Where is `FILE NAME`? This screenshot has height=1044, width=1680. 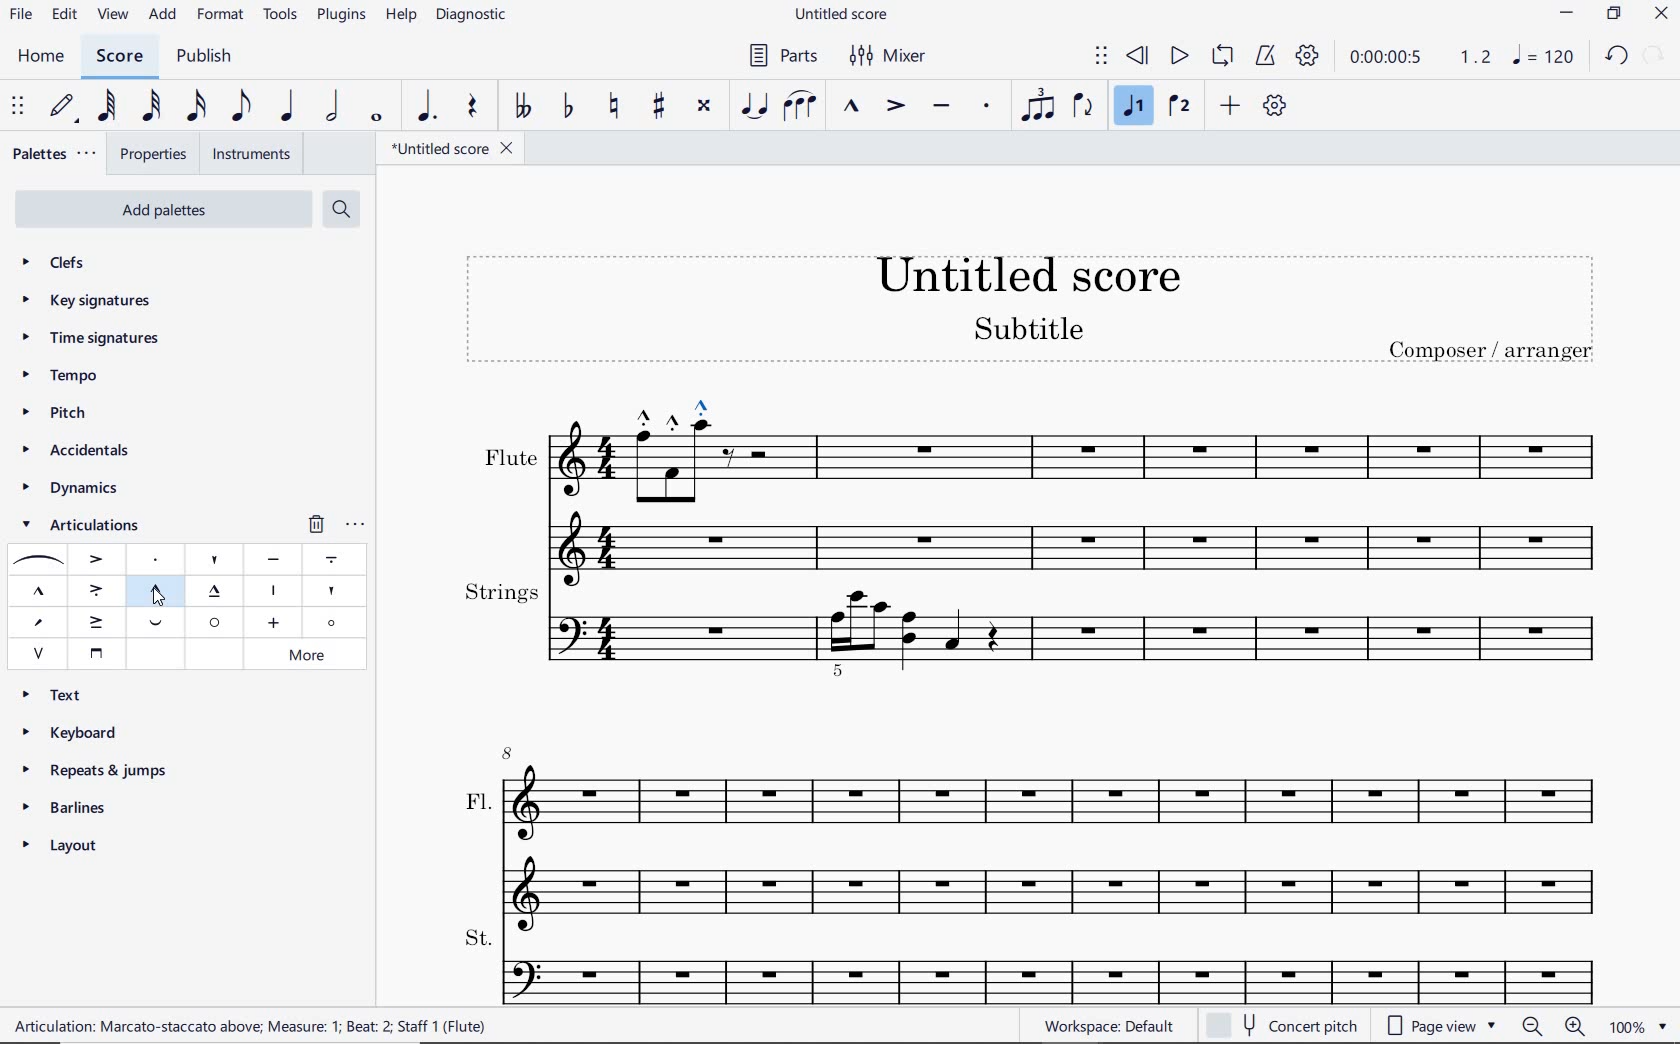 FILE NAME is located at coordinates (457, 148).